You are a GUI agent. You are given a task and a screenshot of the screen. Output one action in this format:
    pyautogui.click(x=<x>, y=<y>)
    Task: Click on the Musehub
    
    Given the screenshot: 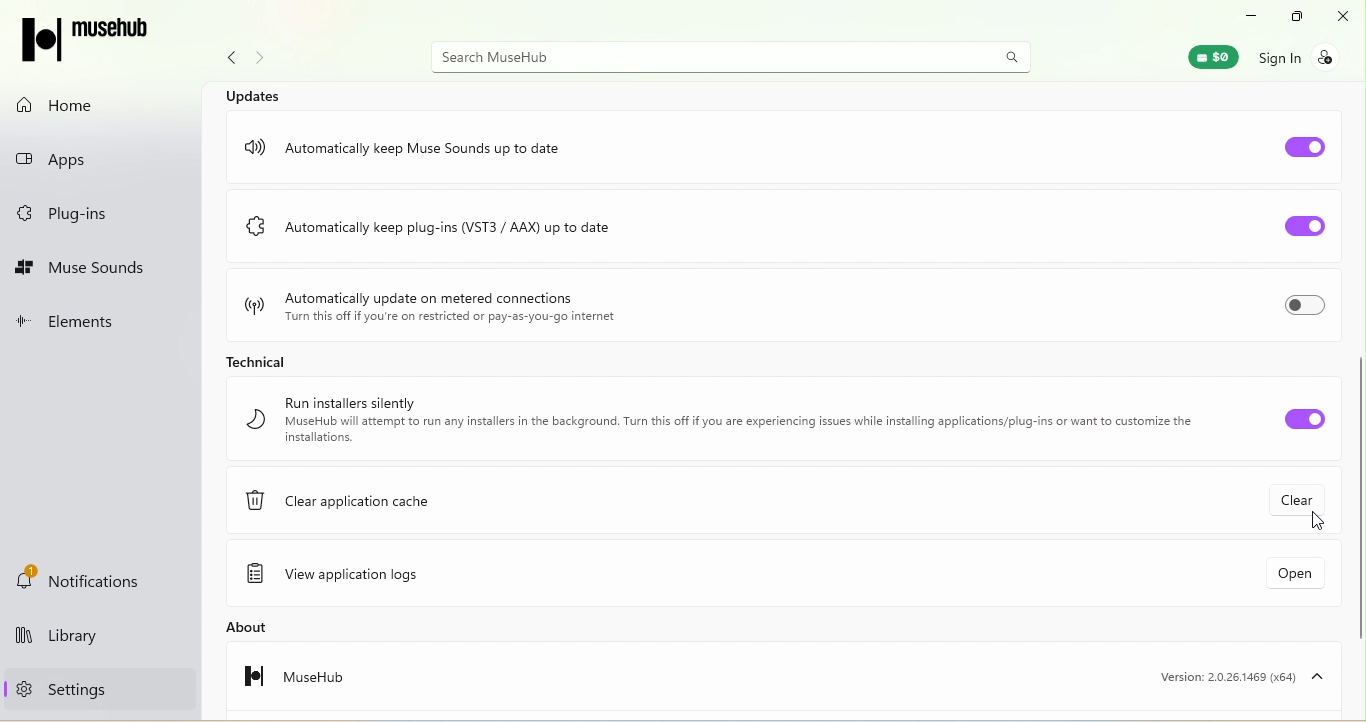 What is the action you would take?
    pyautogui.click(x=97, y=41)
    